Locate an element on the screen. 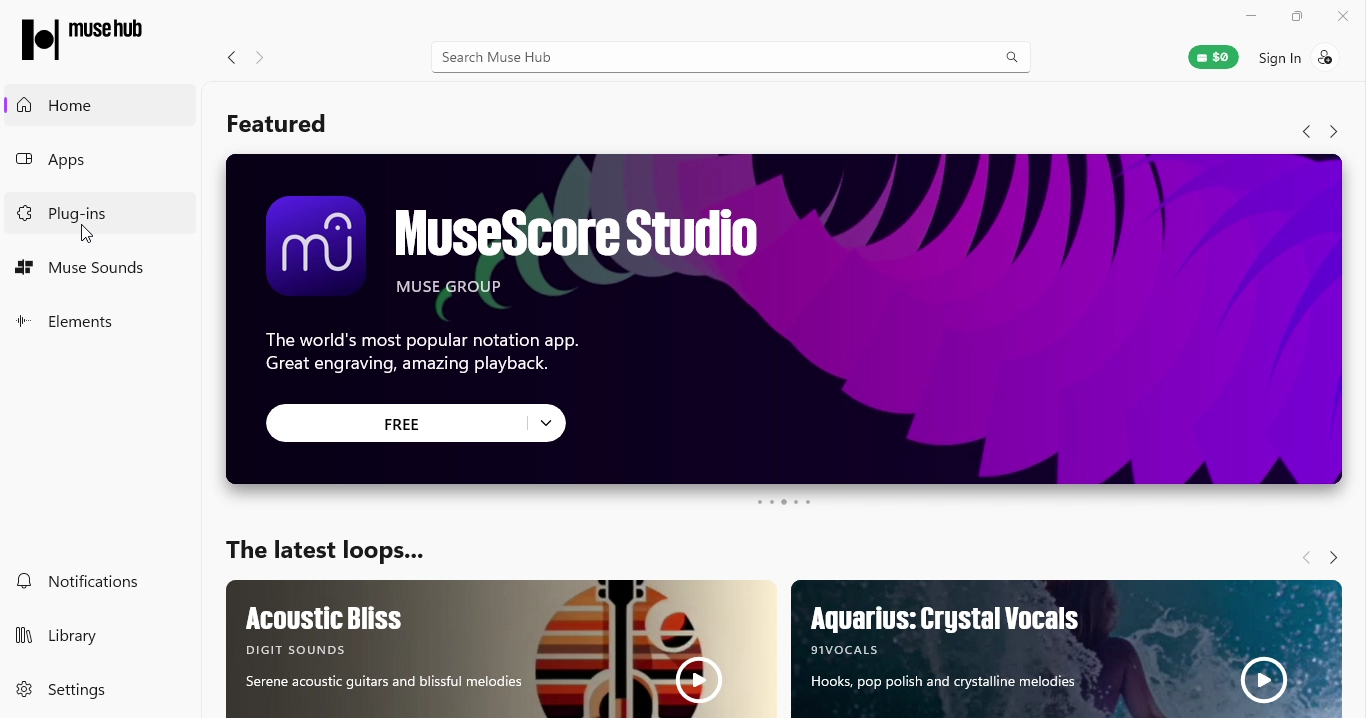  Navigate back is located at coordinates (1298, 134).